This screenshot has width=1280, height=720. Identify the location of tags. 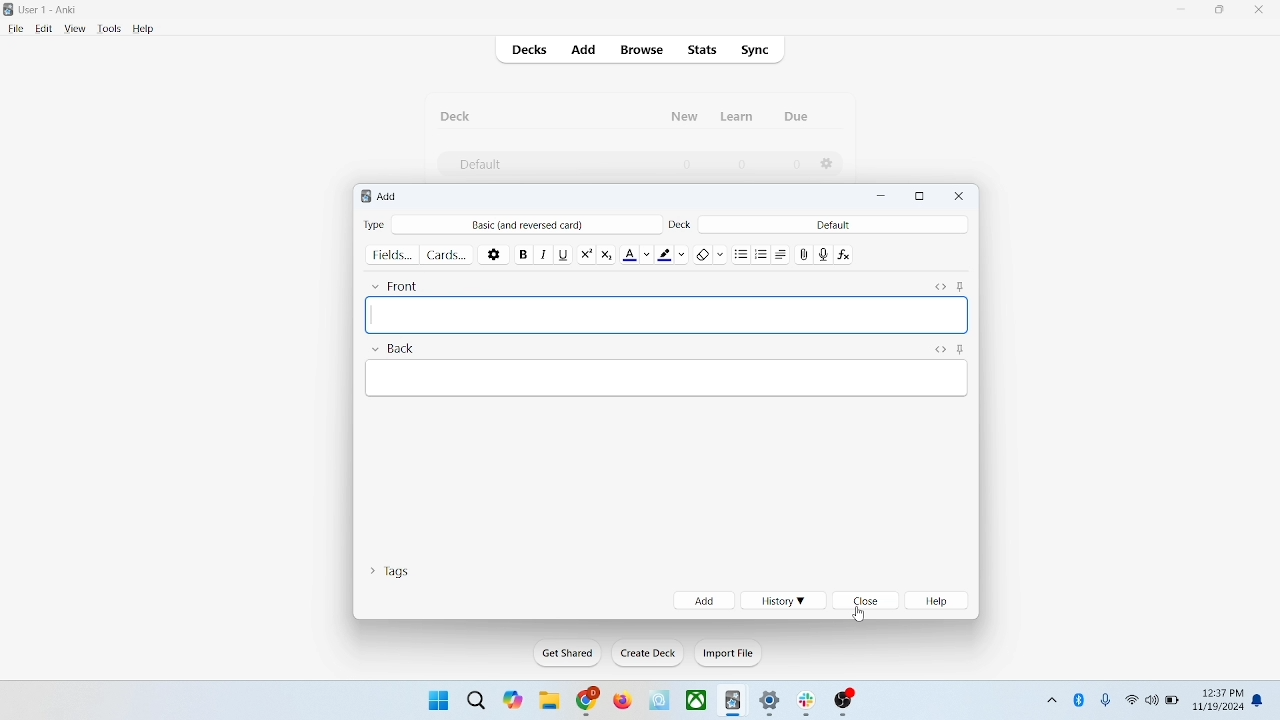
(389, 569).